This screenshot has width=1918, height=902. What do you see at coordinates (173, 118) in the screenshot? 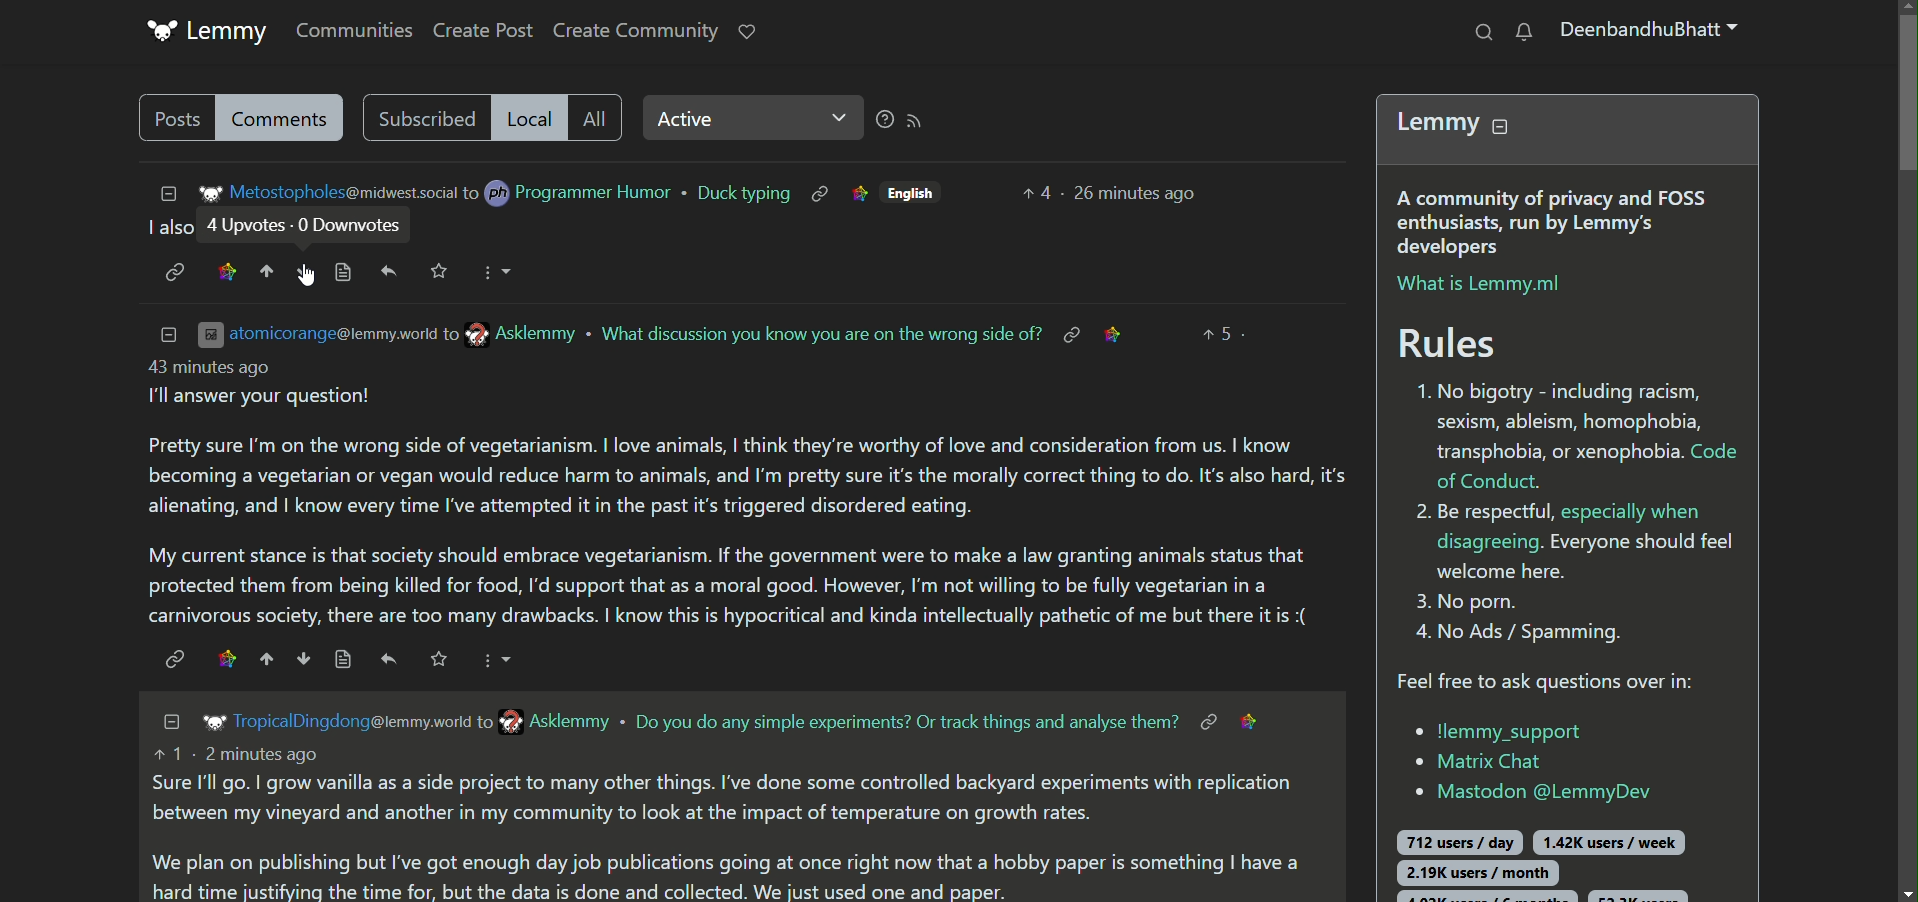
I see `post button` at bounding box center [173, 118].